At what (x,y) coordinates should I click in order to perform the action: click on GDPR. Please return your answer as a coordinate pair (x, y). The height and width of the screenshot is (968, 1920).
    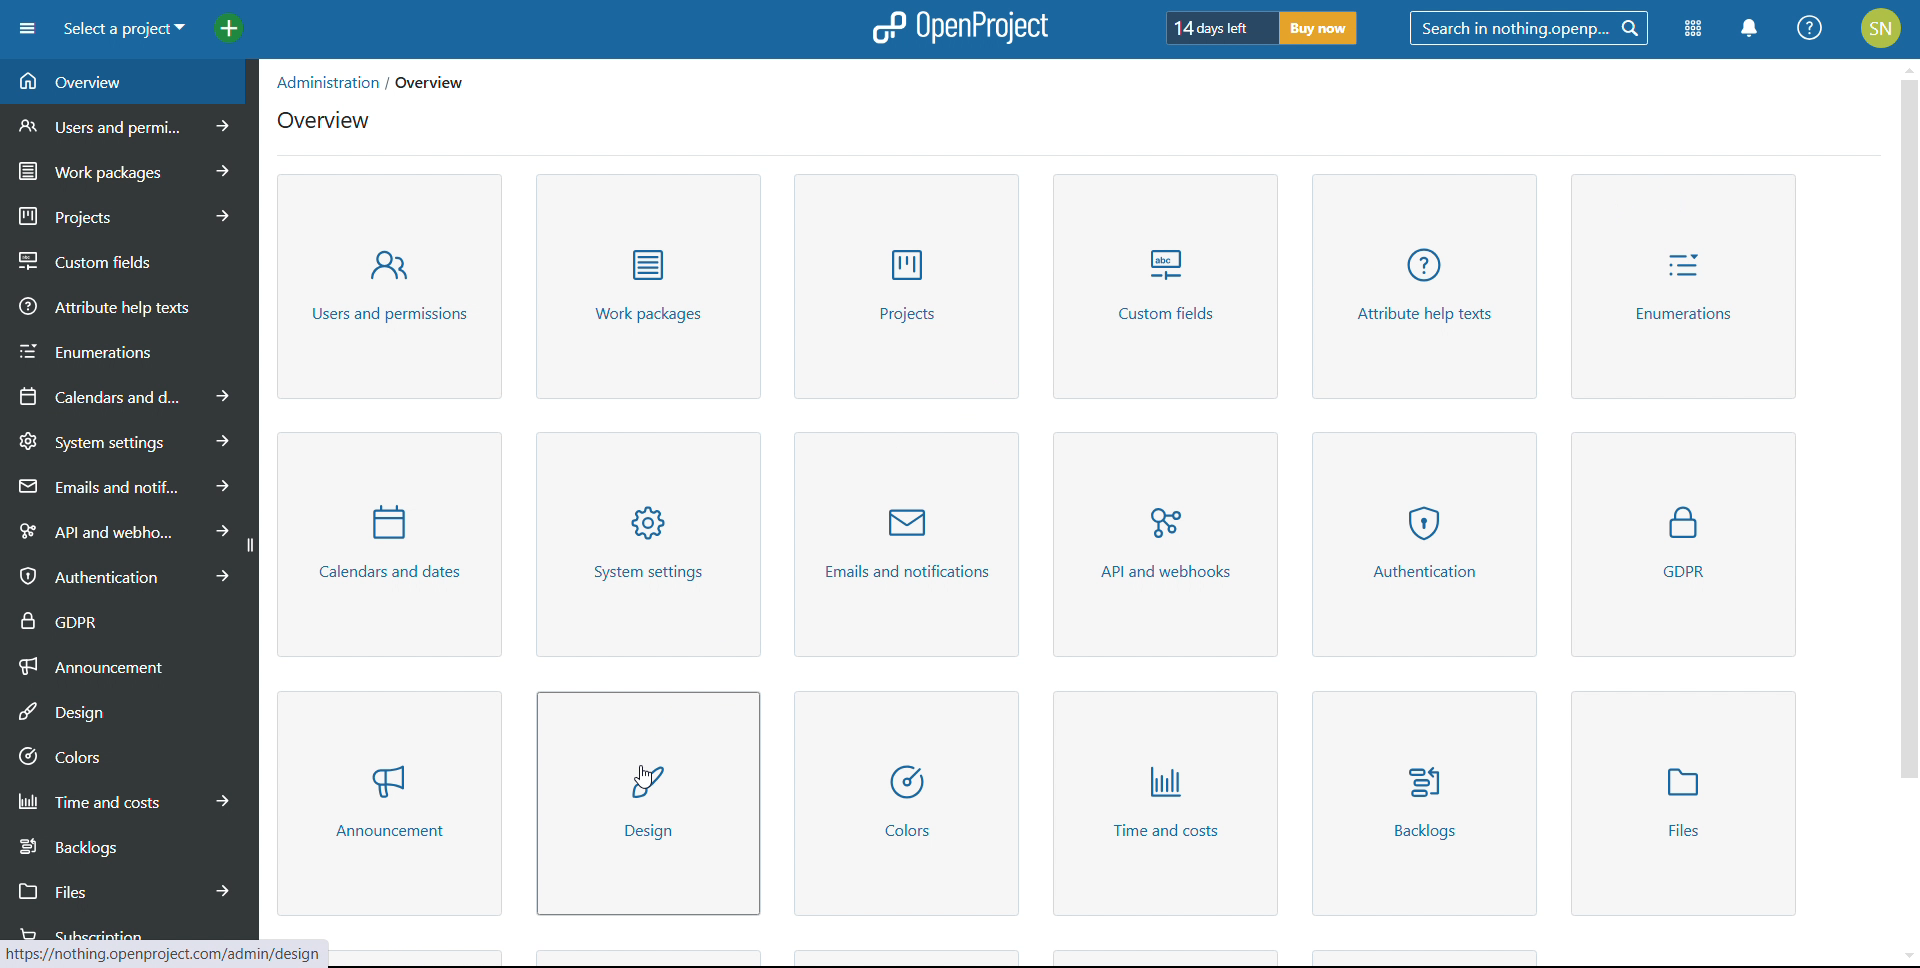
    Looking at the image, I should click on (1683, 544).